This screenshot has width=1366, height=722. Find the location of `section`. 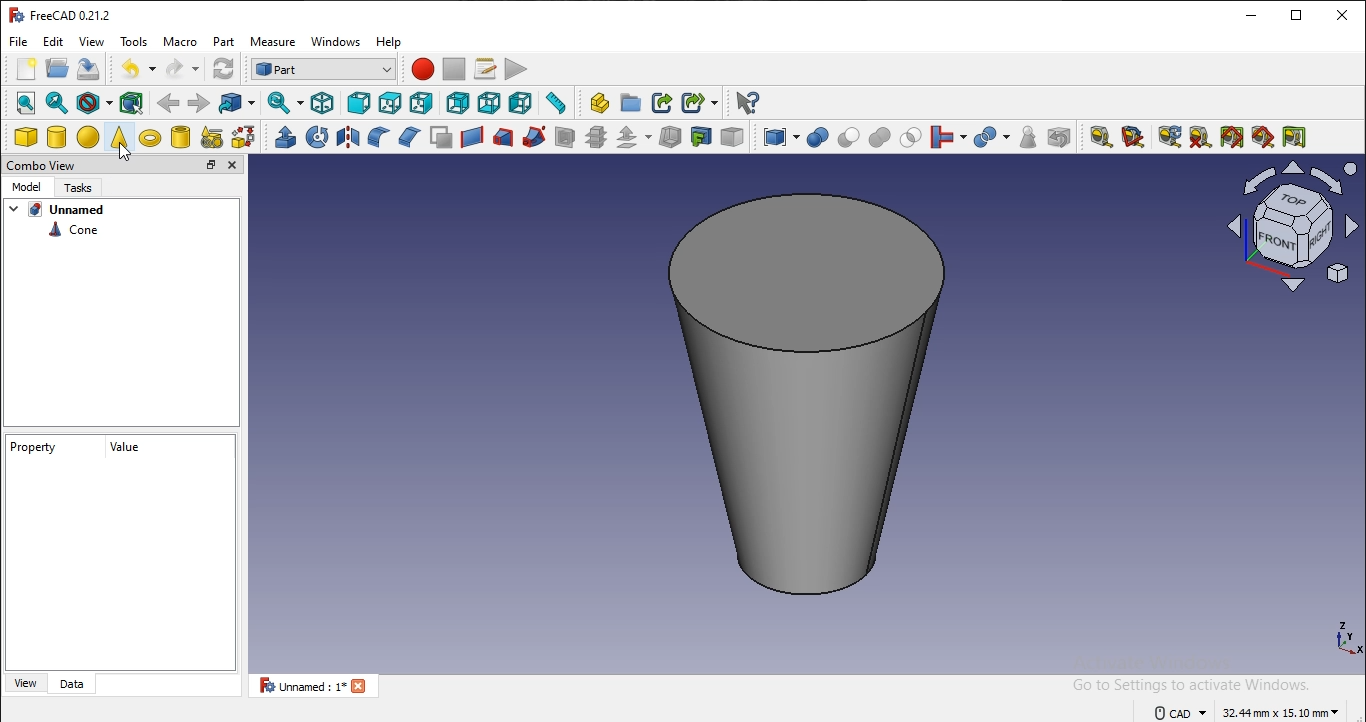

section is located at coordinates (565, 137).